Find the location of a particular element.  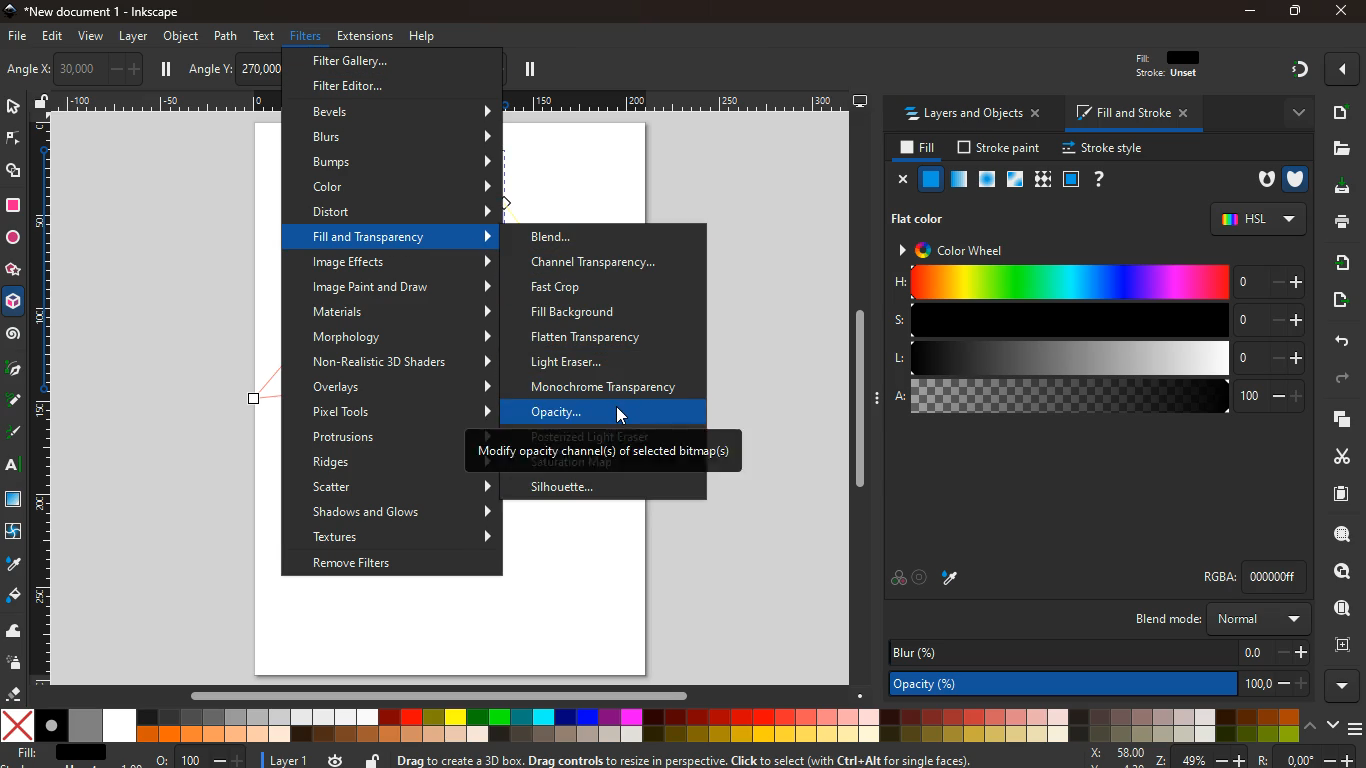

Scale is located at coordinates (43, 400).